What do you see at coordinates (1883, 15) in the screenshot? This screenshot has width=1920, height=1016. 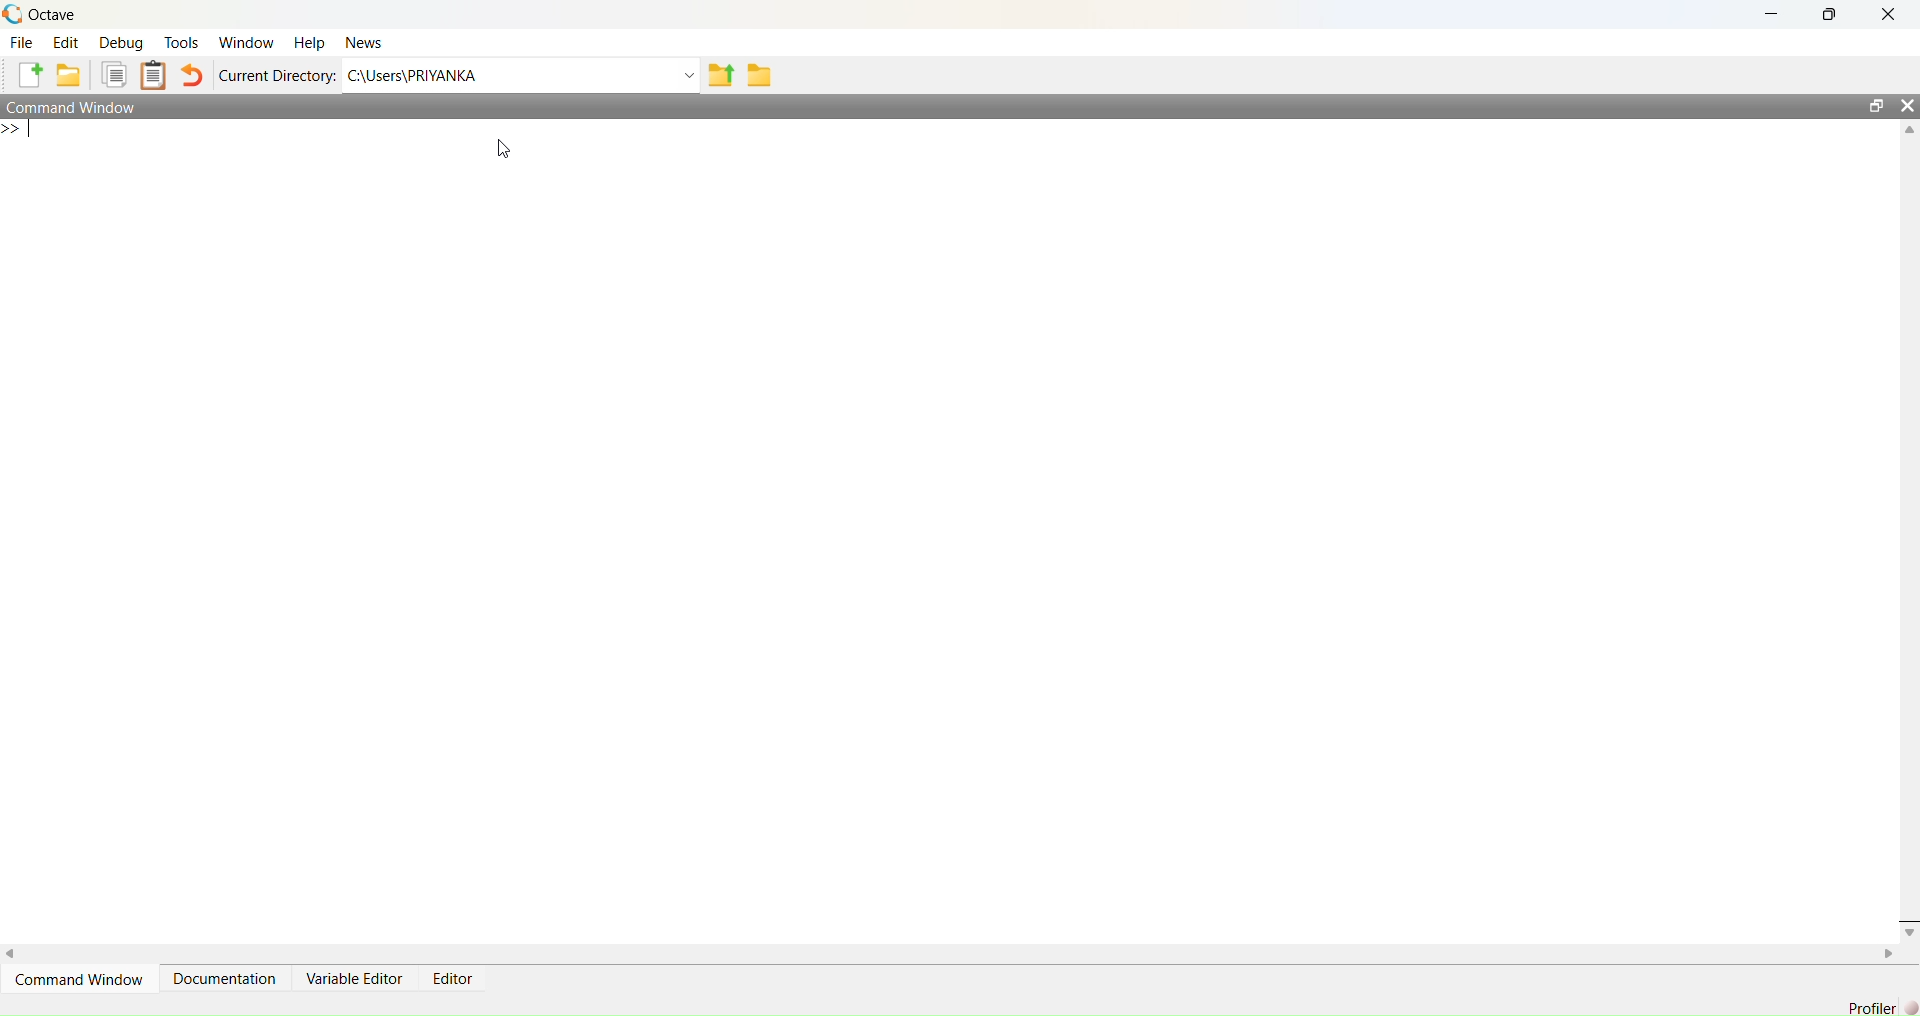 I see `Close` at bounding box center [1883, 15].